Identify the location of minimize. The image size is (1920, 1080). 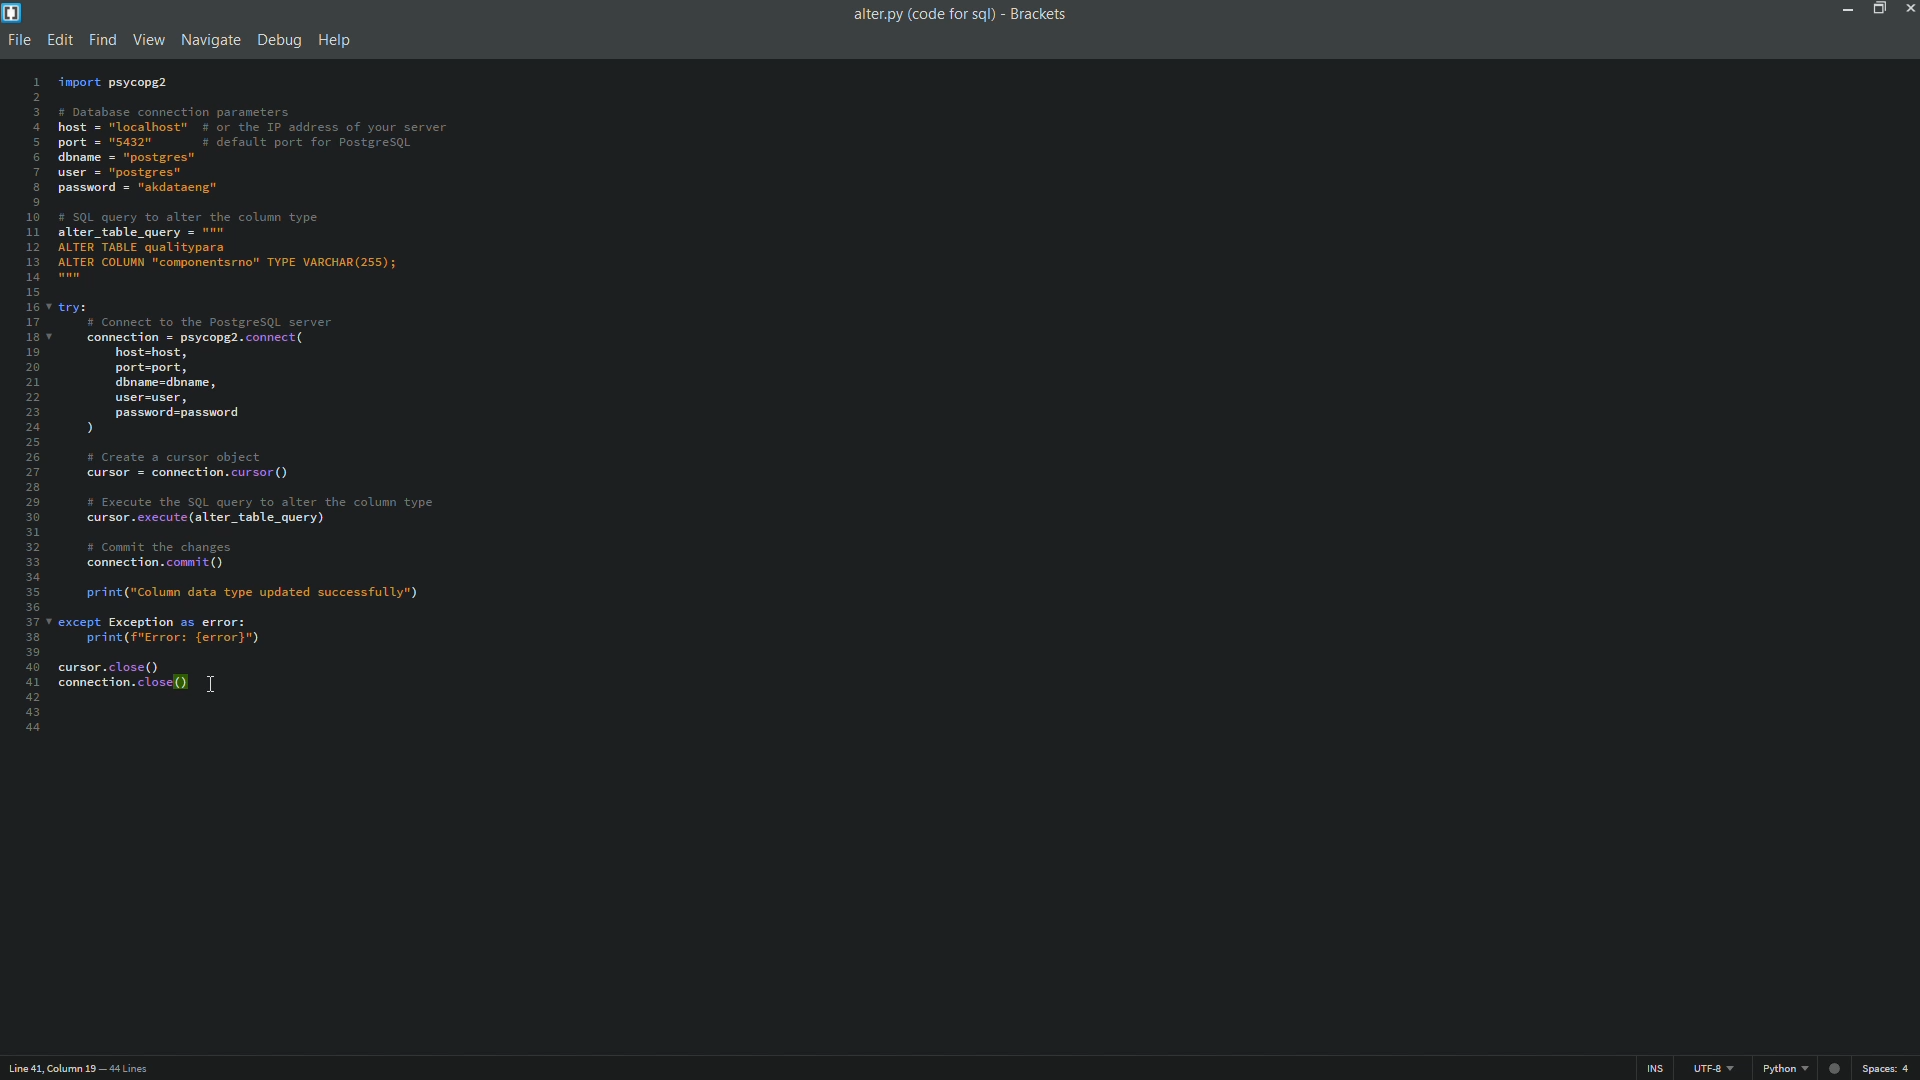
(1844, 8).